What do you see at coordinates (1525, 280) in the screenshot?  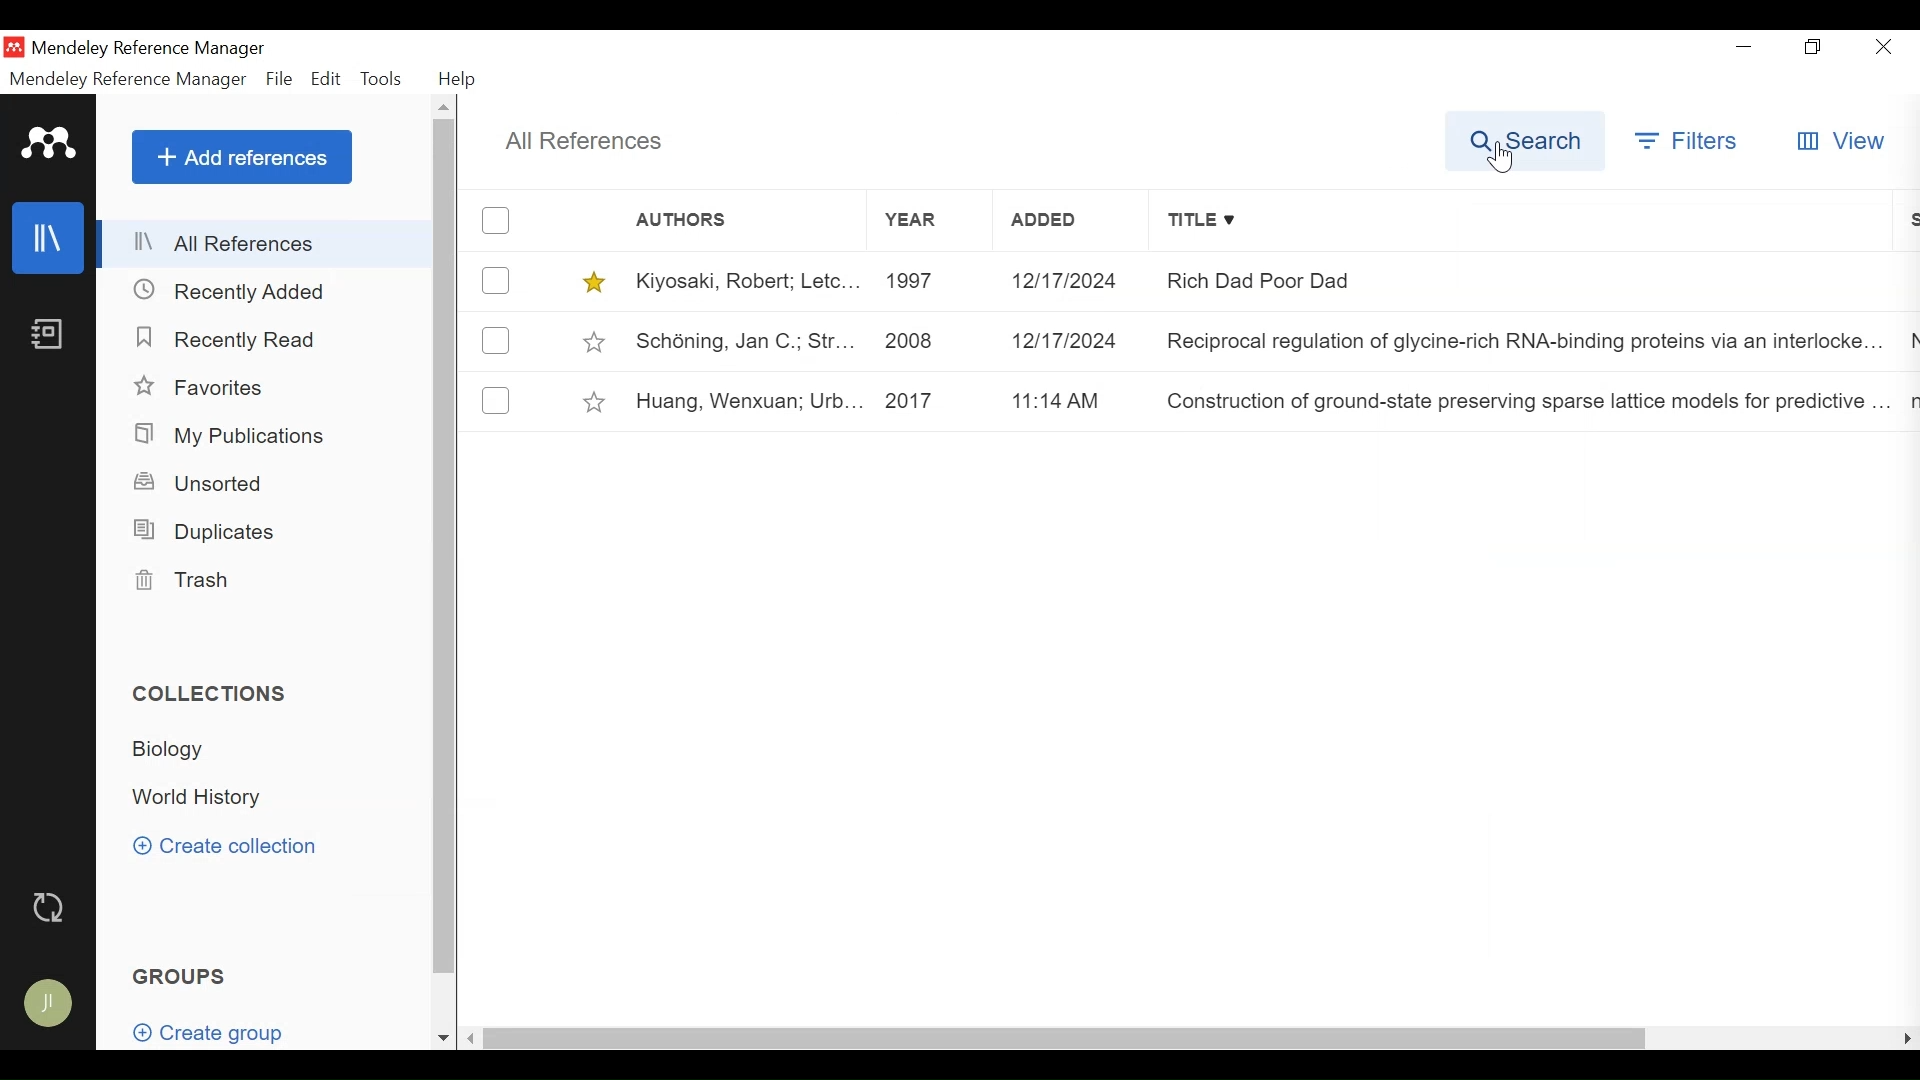 I see `Rich Dad Poor Dad` at bounding box center [1525, 280].